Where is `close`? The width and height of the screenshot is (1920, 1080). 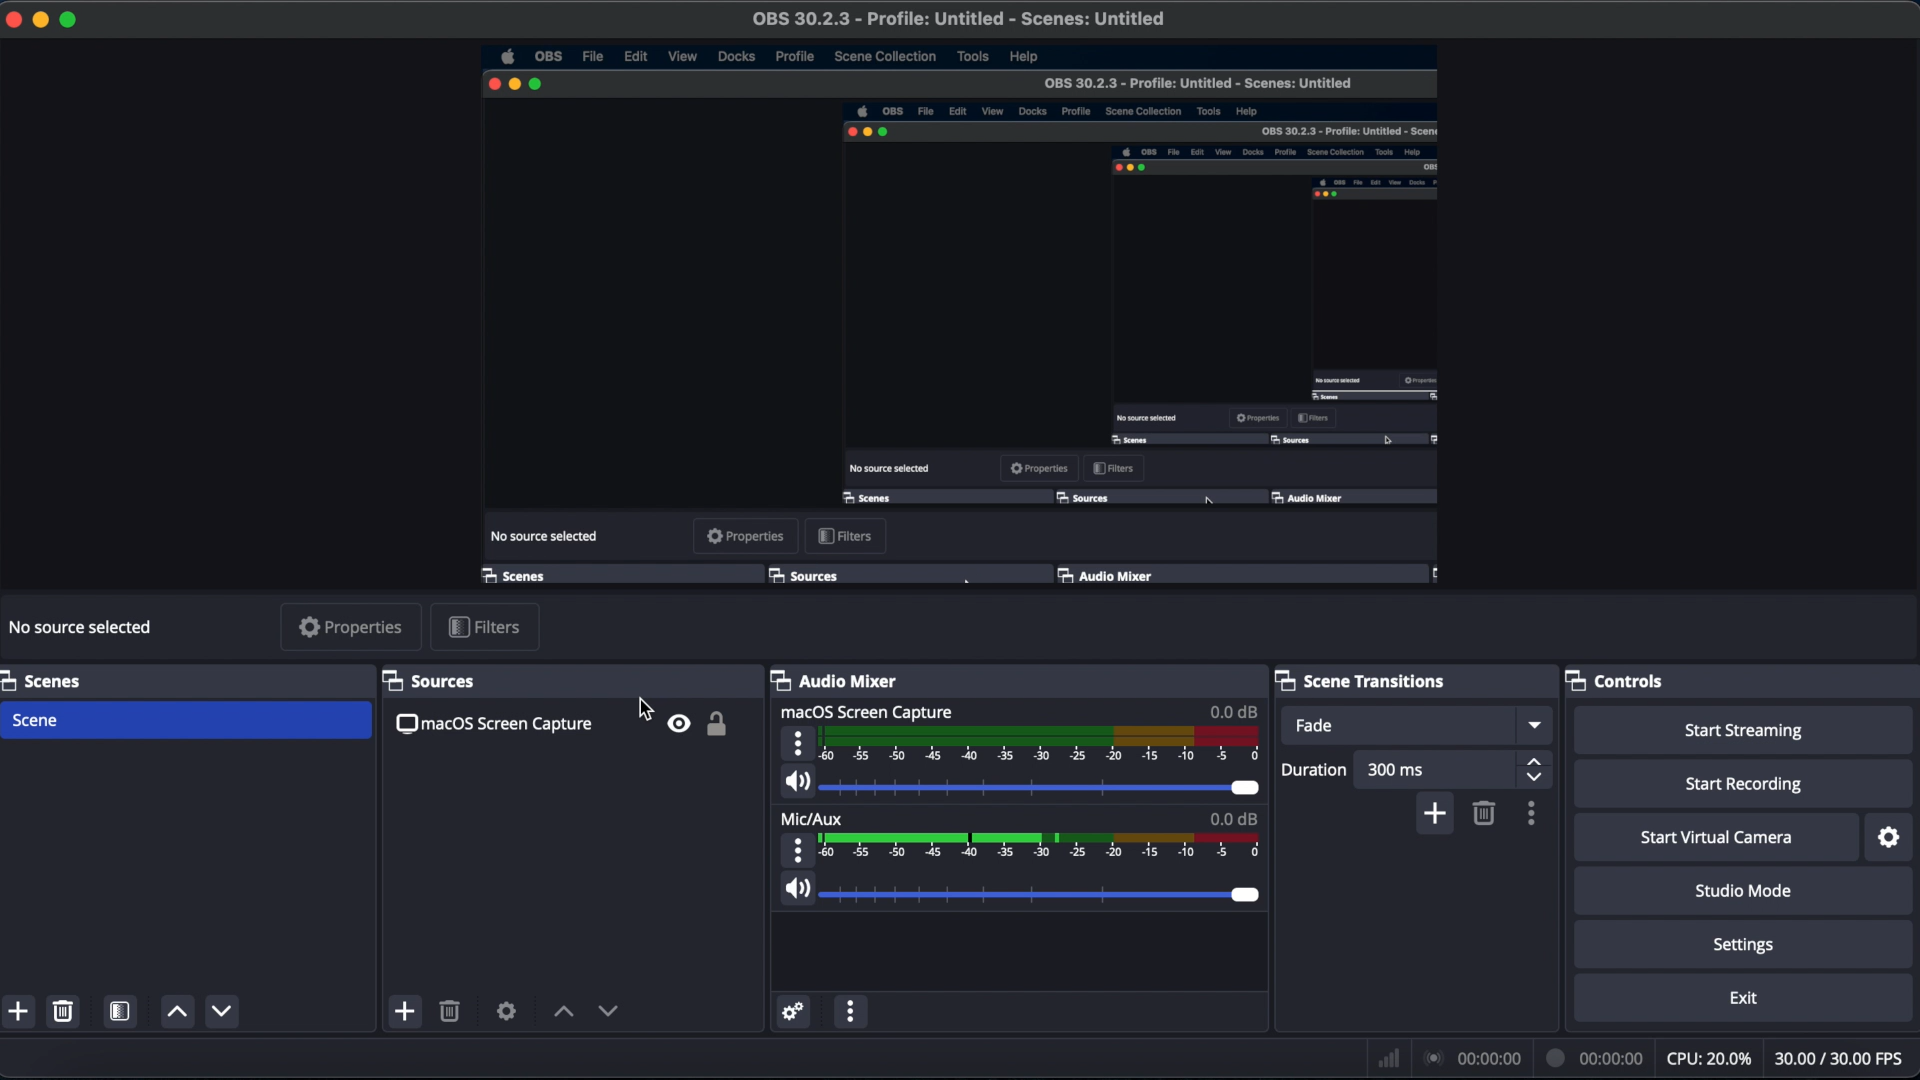
close is located at coordinates (12, 20).